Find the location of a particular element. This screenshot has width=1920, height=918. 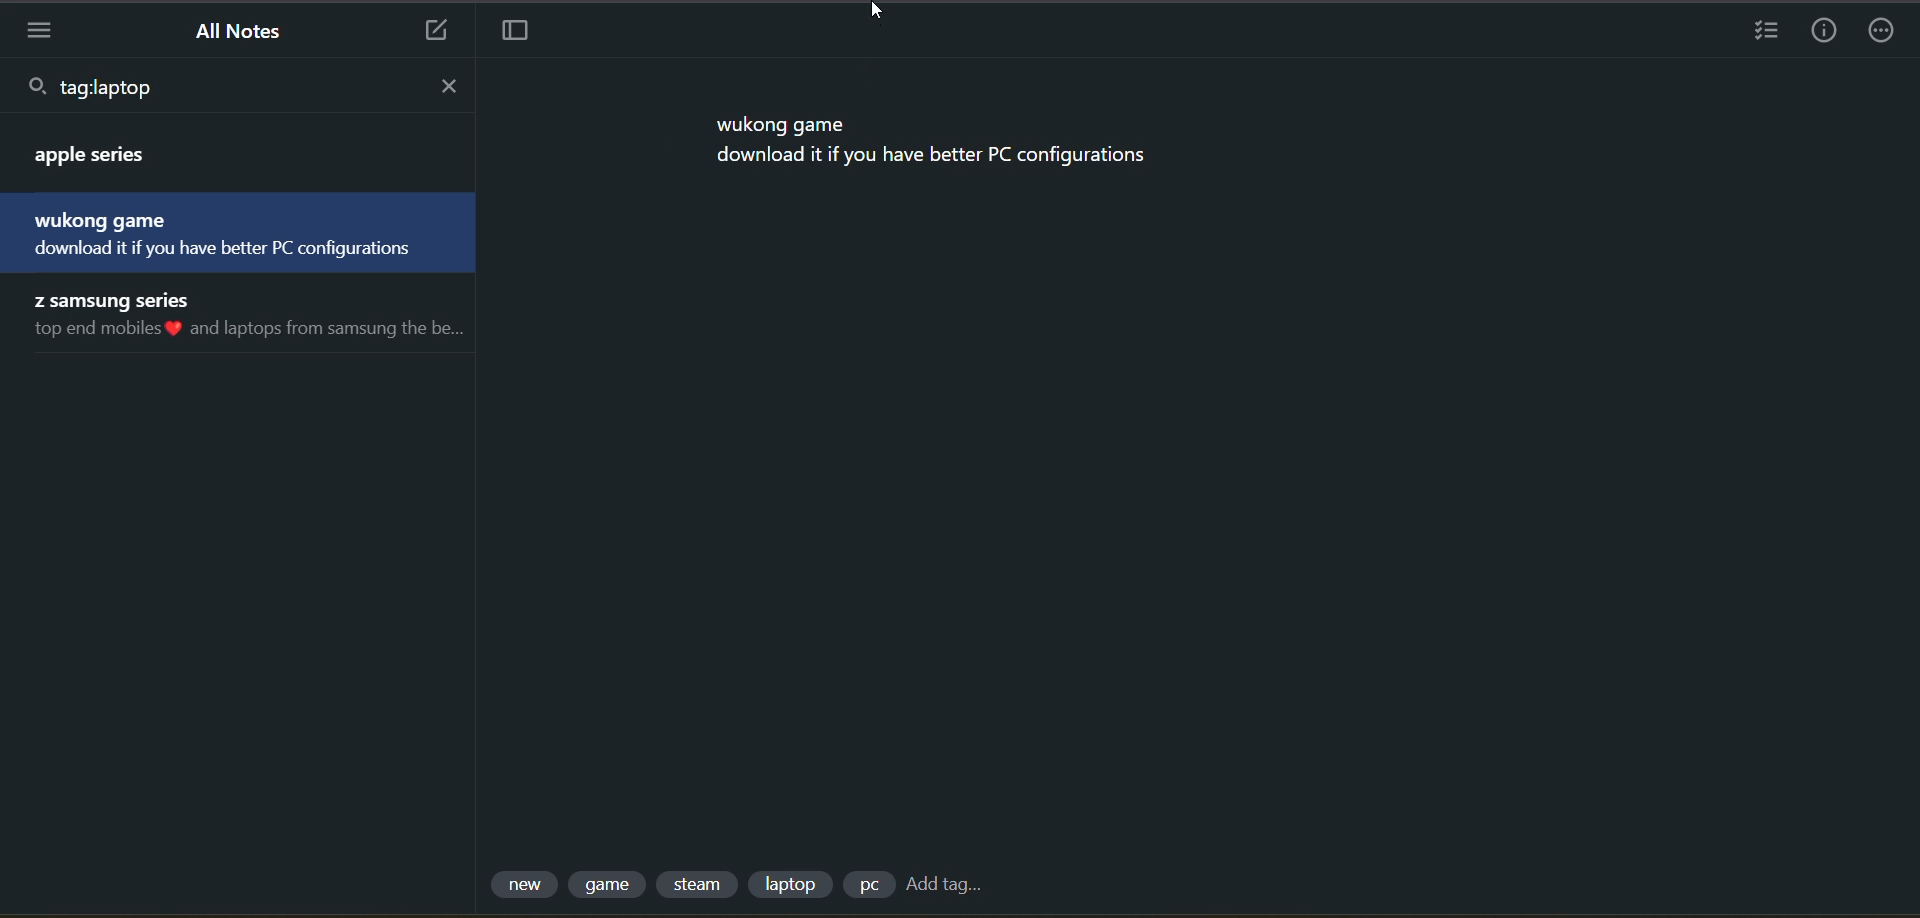

toggle focus mode is located at coordinates (516, 29).